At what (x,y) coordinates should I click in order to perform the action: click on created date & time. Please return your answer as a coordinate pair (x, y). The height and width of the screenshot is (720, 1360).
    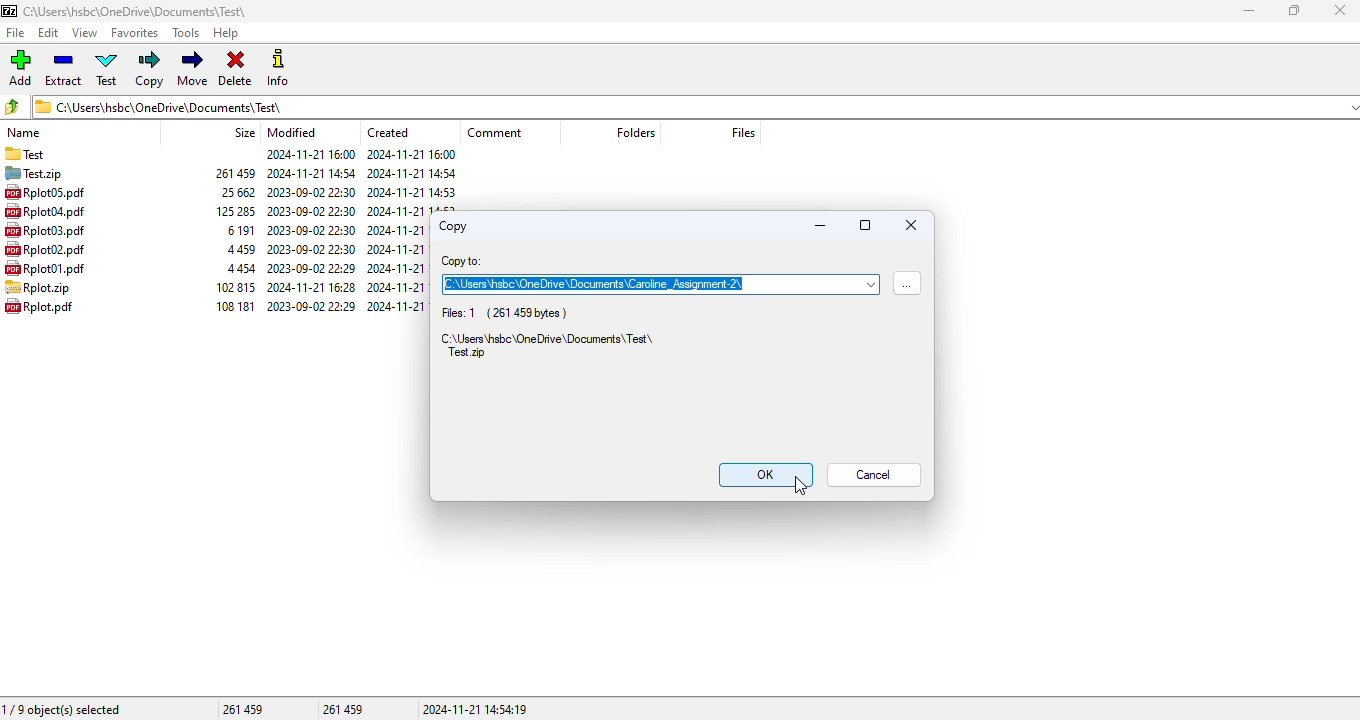
    Looking at the image, I should click on (398, 250).